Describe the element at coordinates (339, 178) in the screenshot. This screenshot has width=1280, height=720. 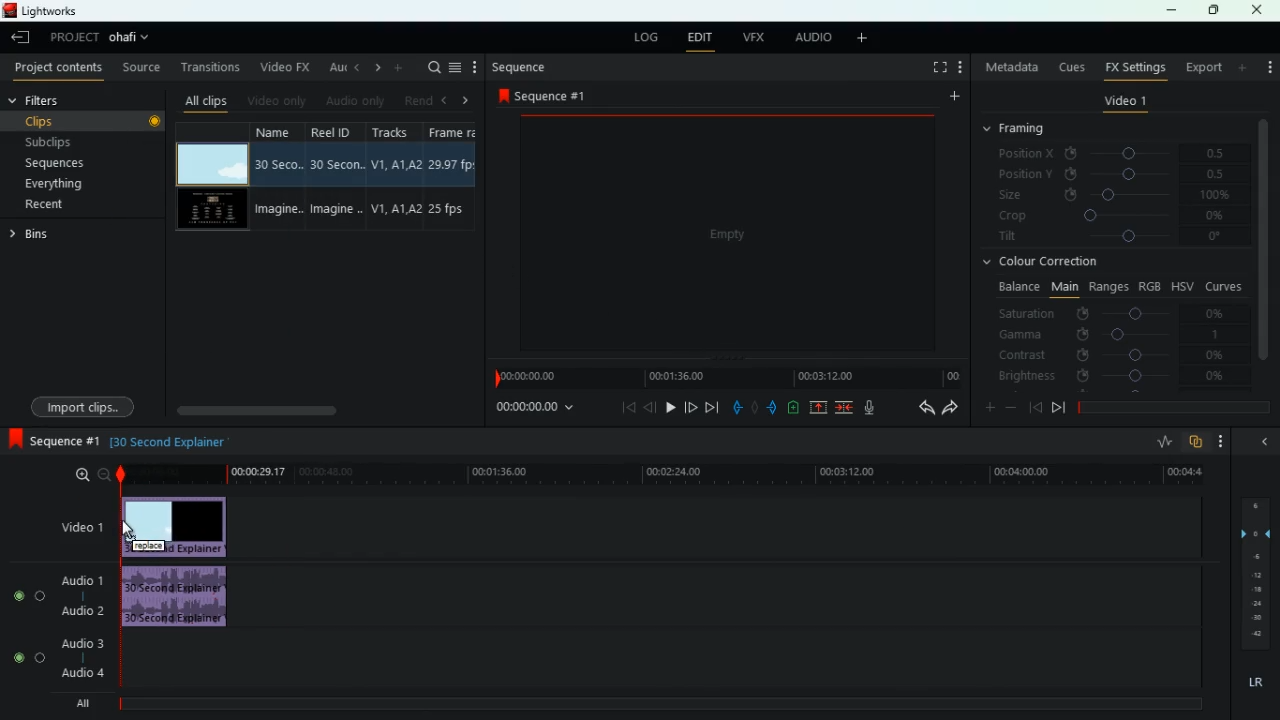
I see `reel id` at that location.